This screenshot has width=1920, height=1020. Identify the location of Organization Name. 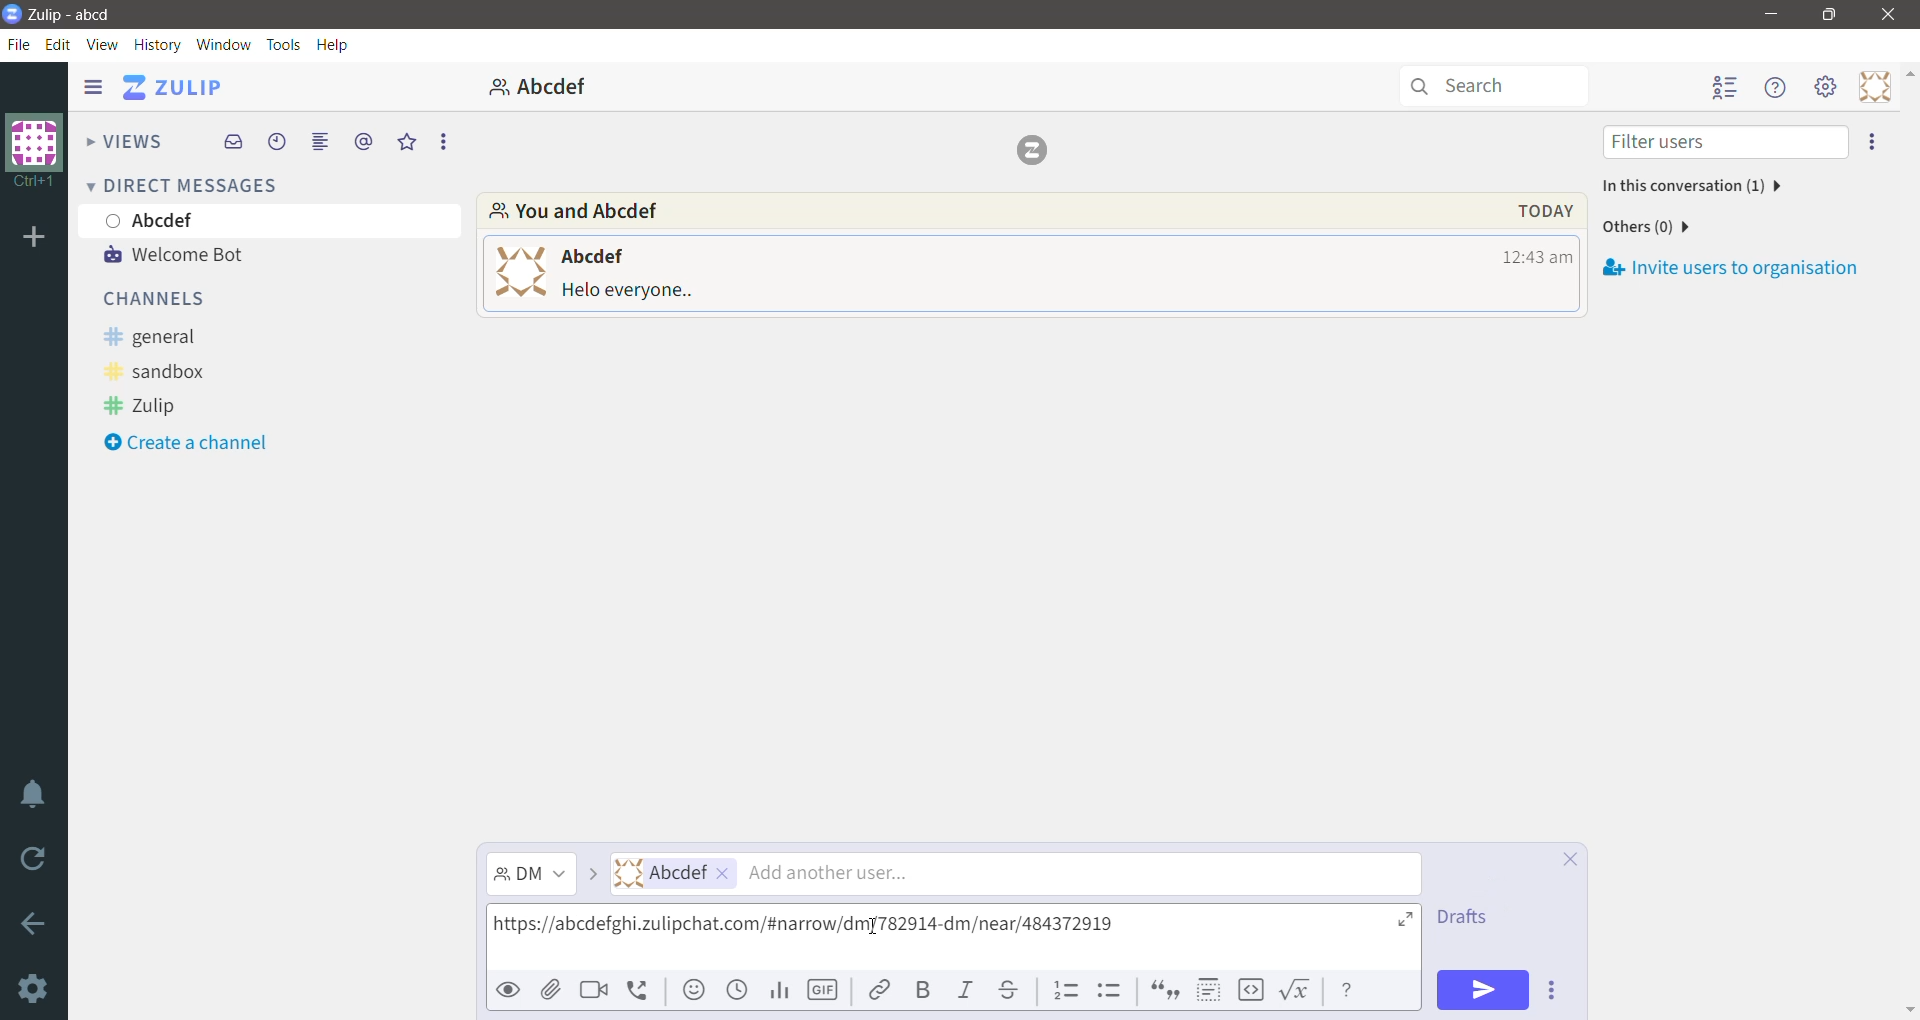
(35, 153).